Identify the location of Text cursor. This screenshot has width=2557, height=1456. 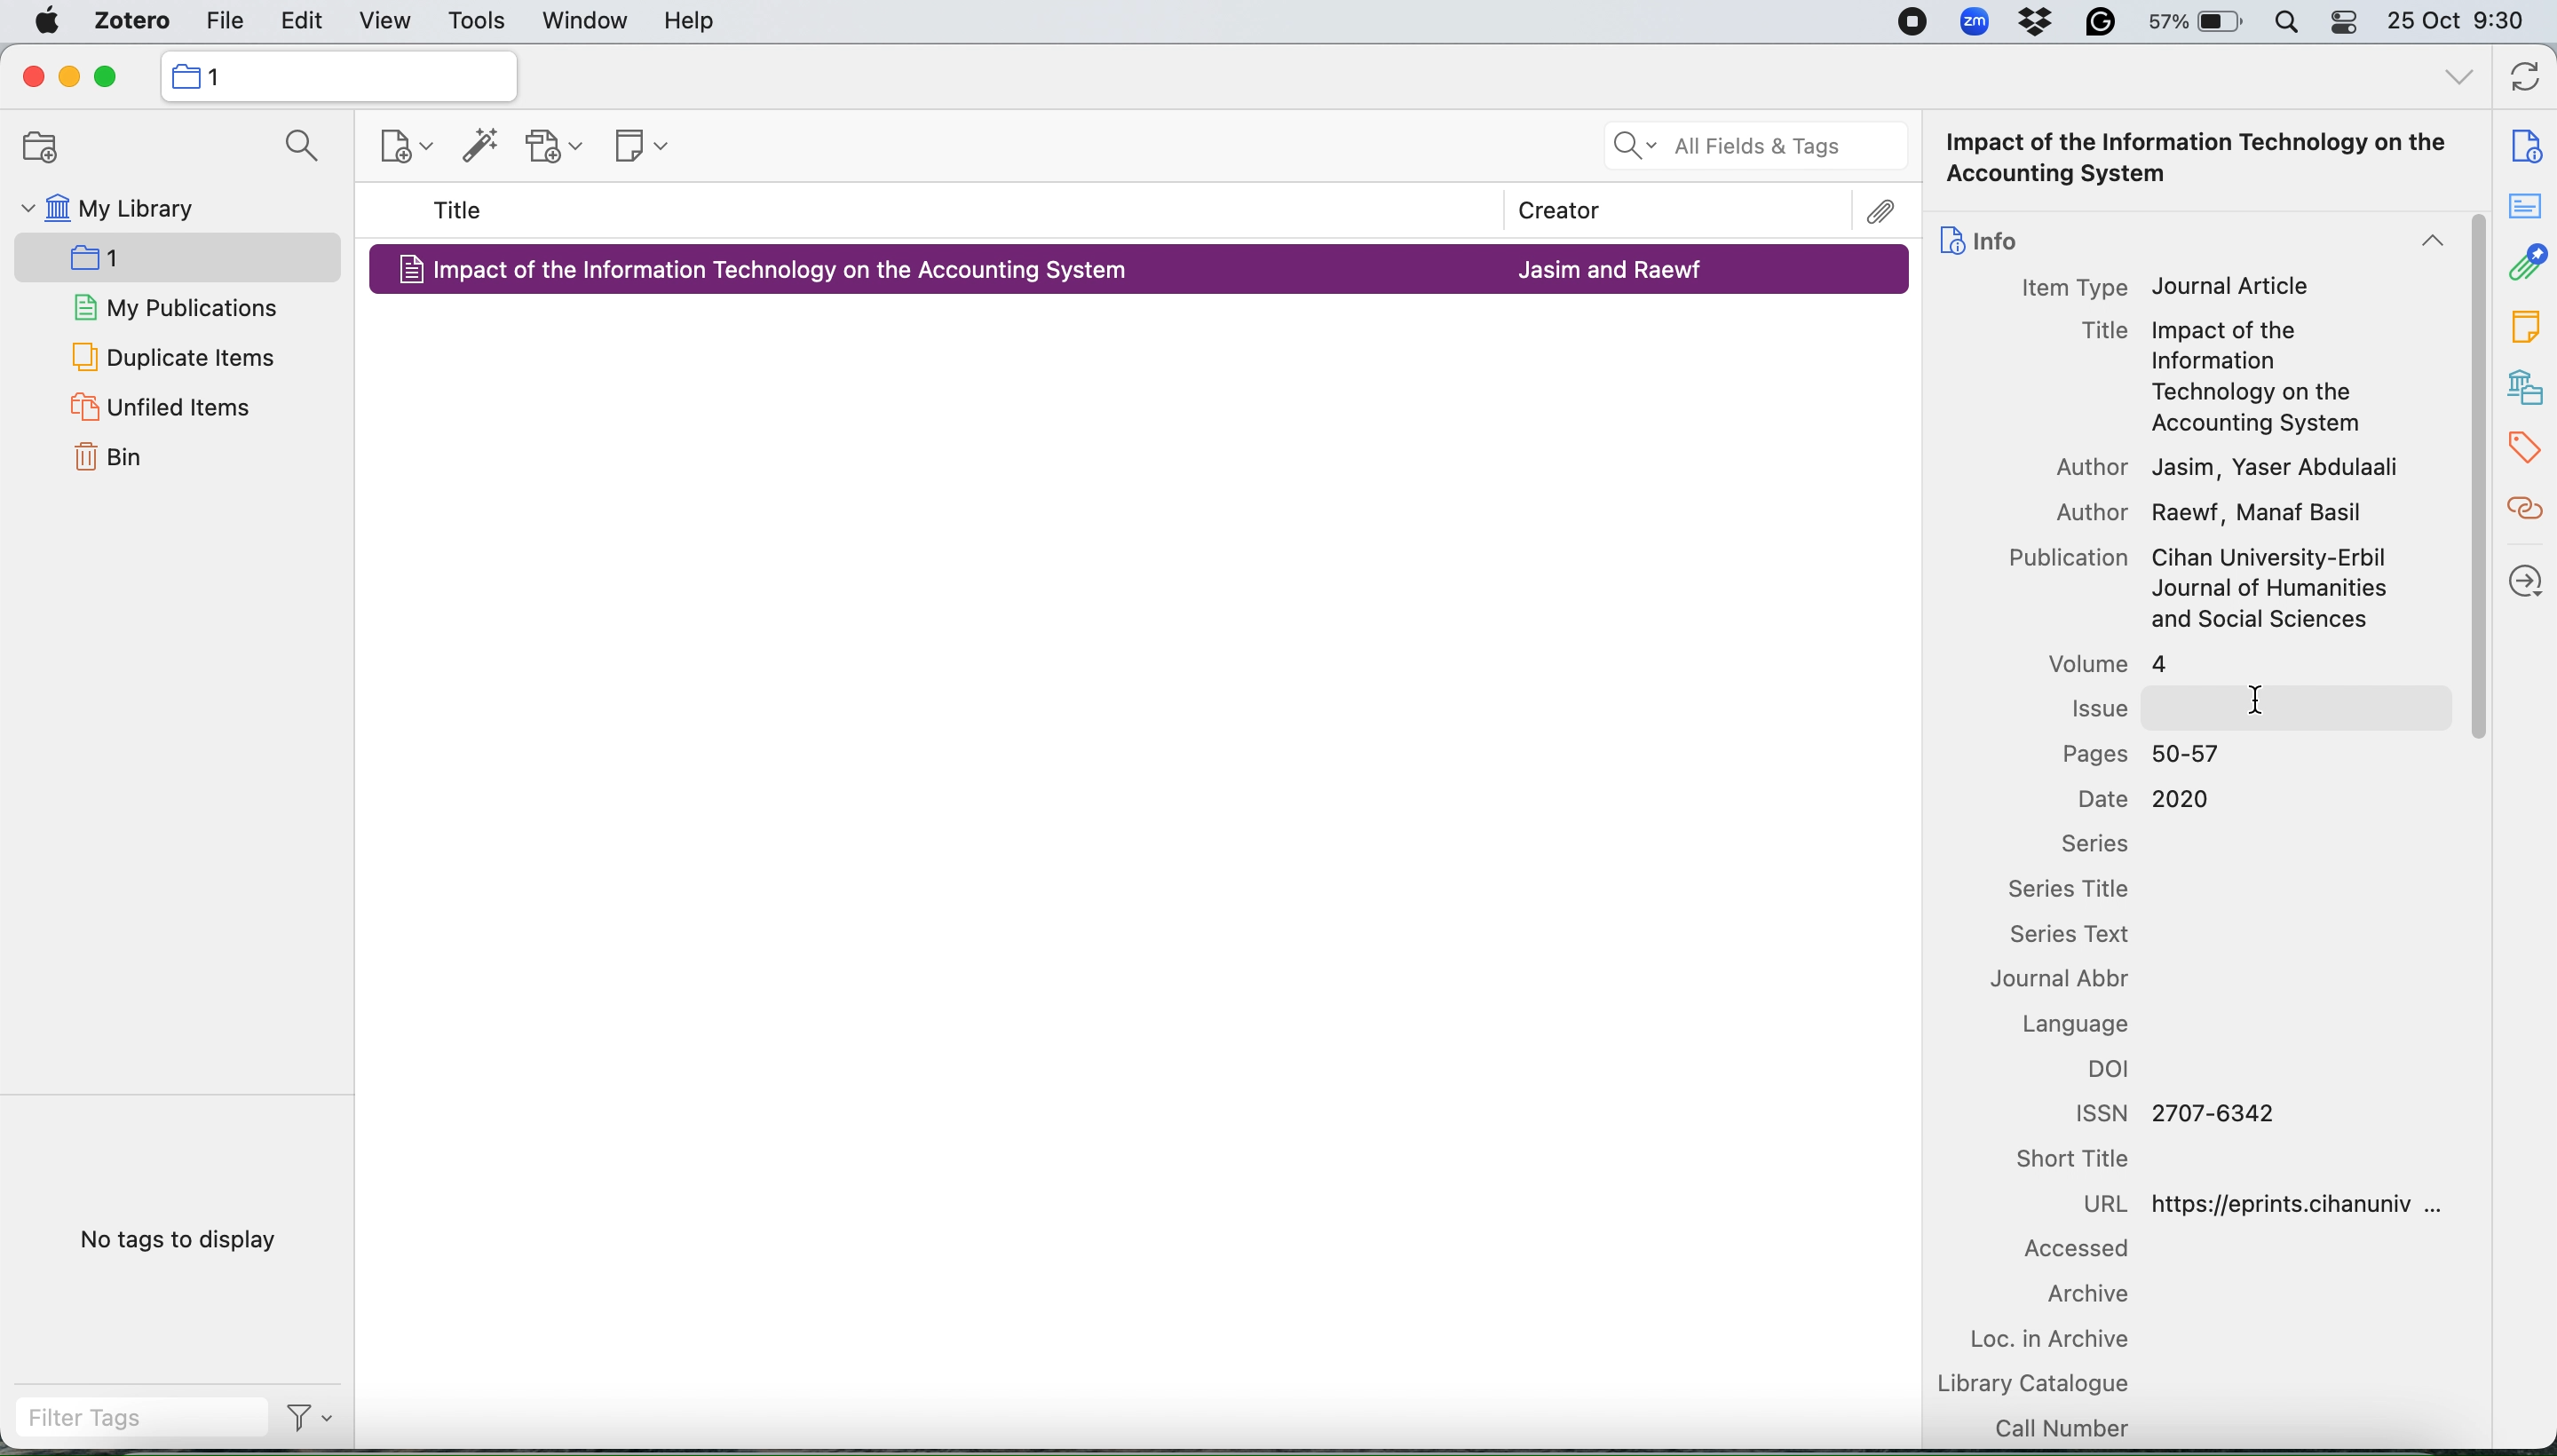
(2261, 698).